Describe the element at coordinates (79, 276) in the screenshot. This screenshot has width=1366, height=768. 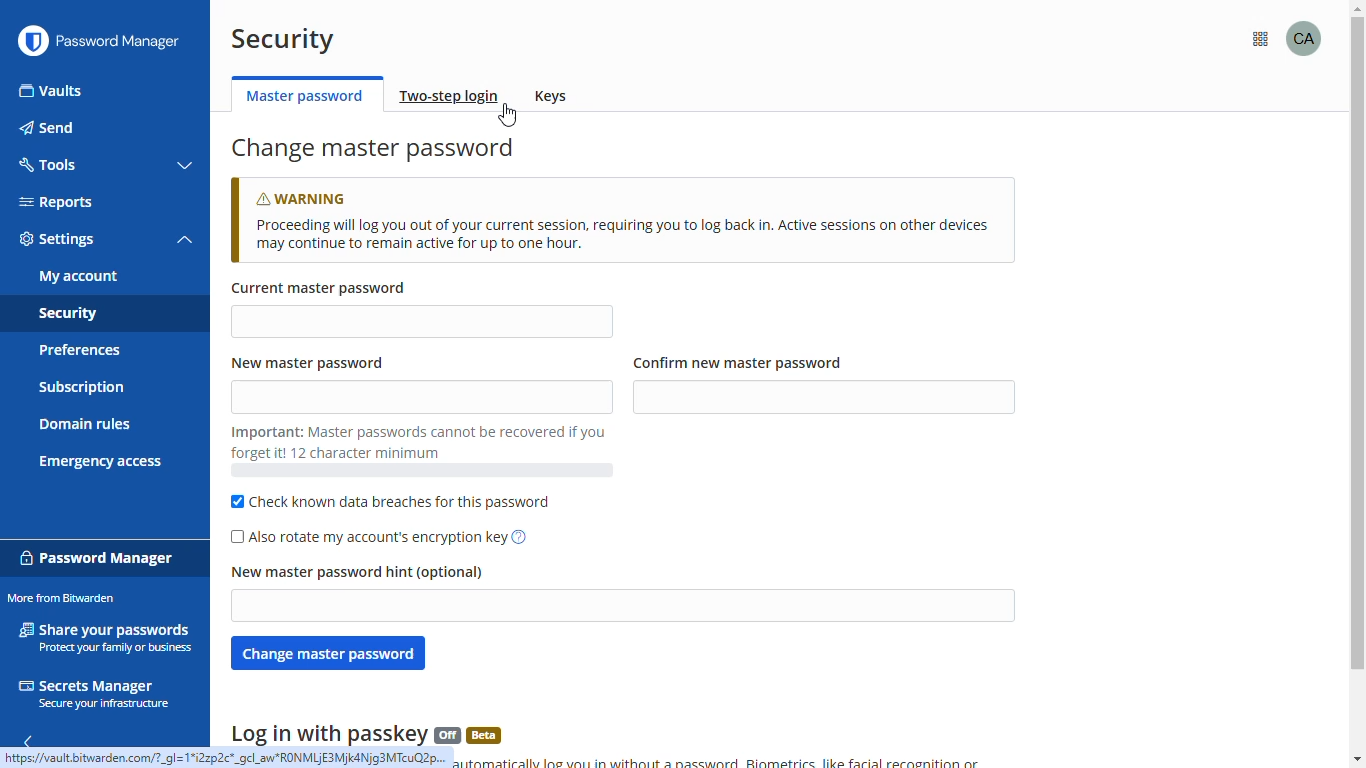
I see `my account` at that location.